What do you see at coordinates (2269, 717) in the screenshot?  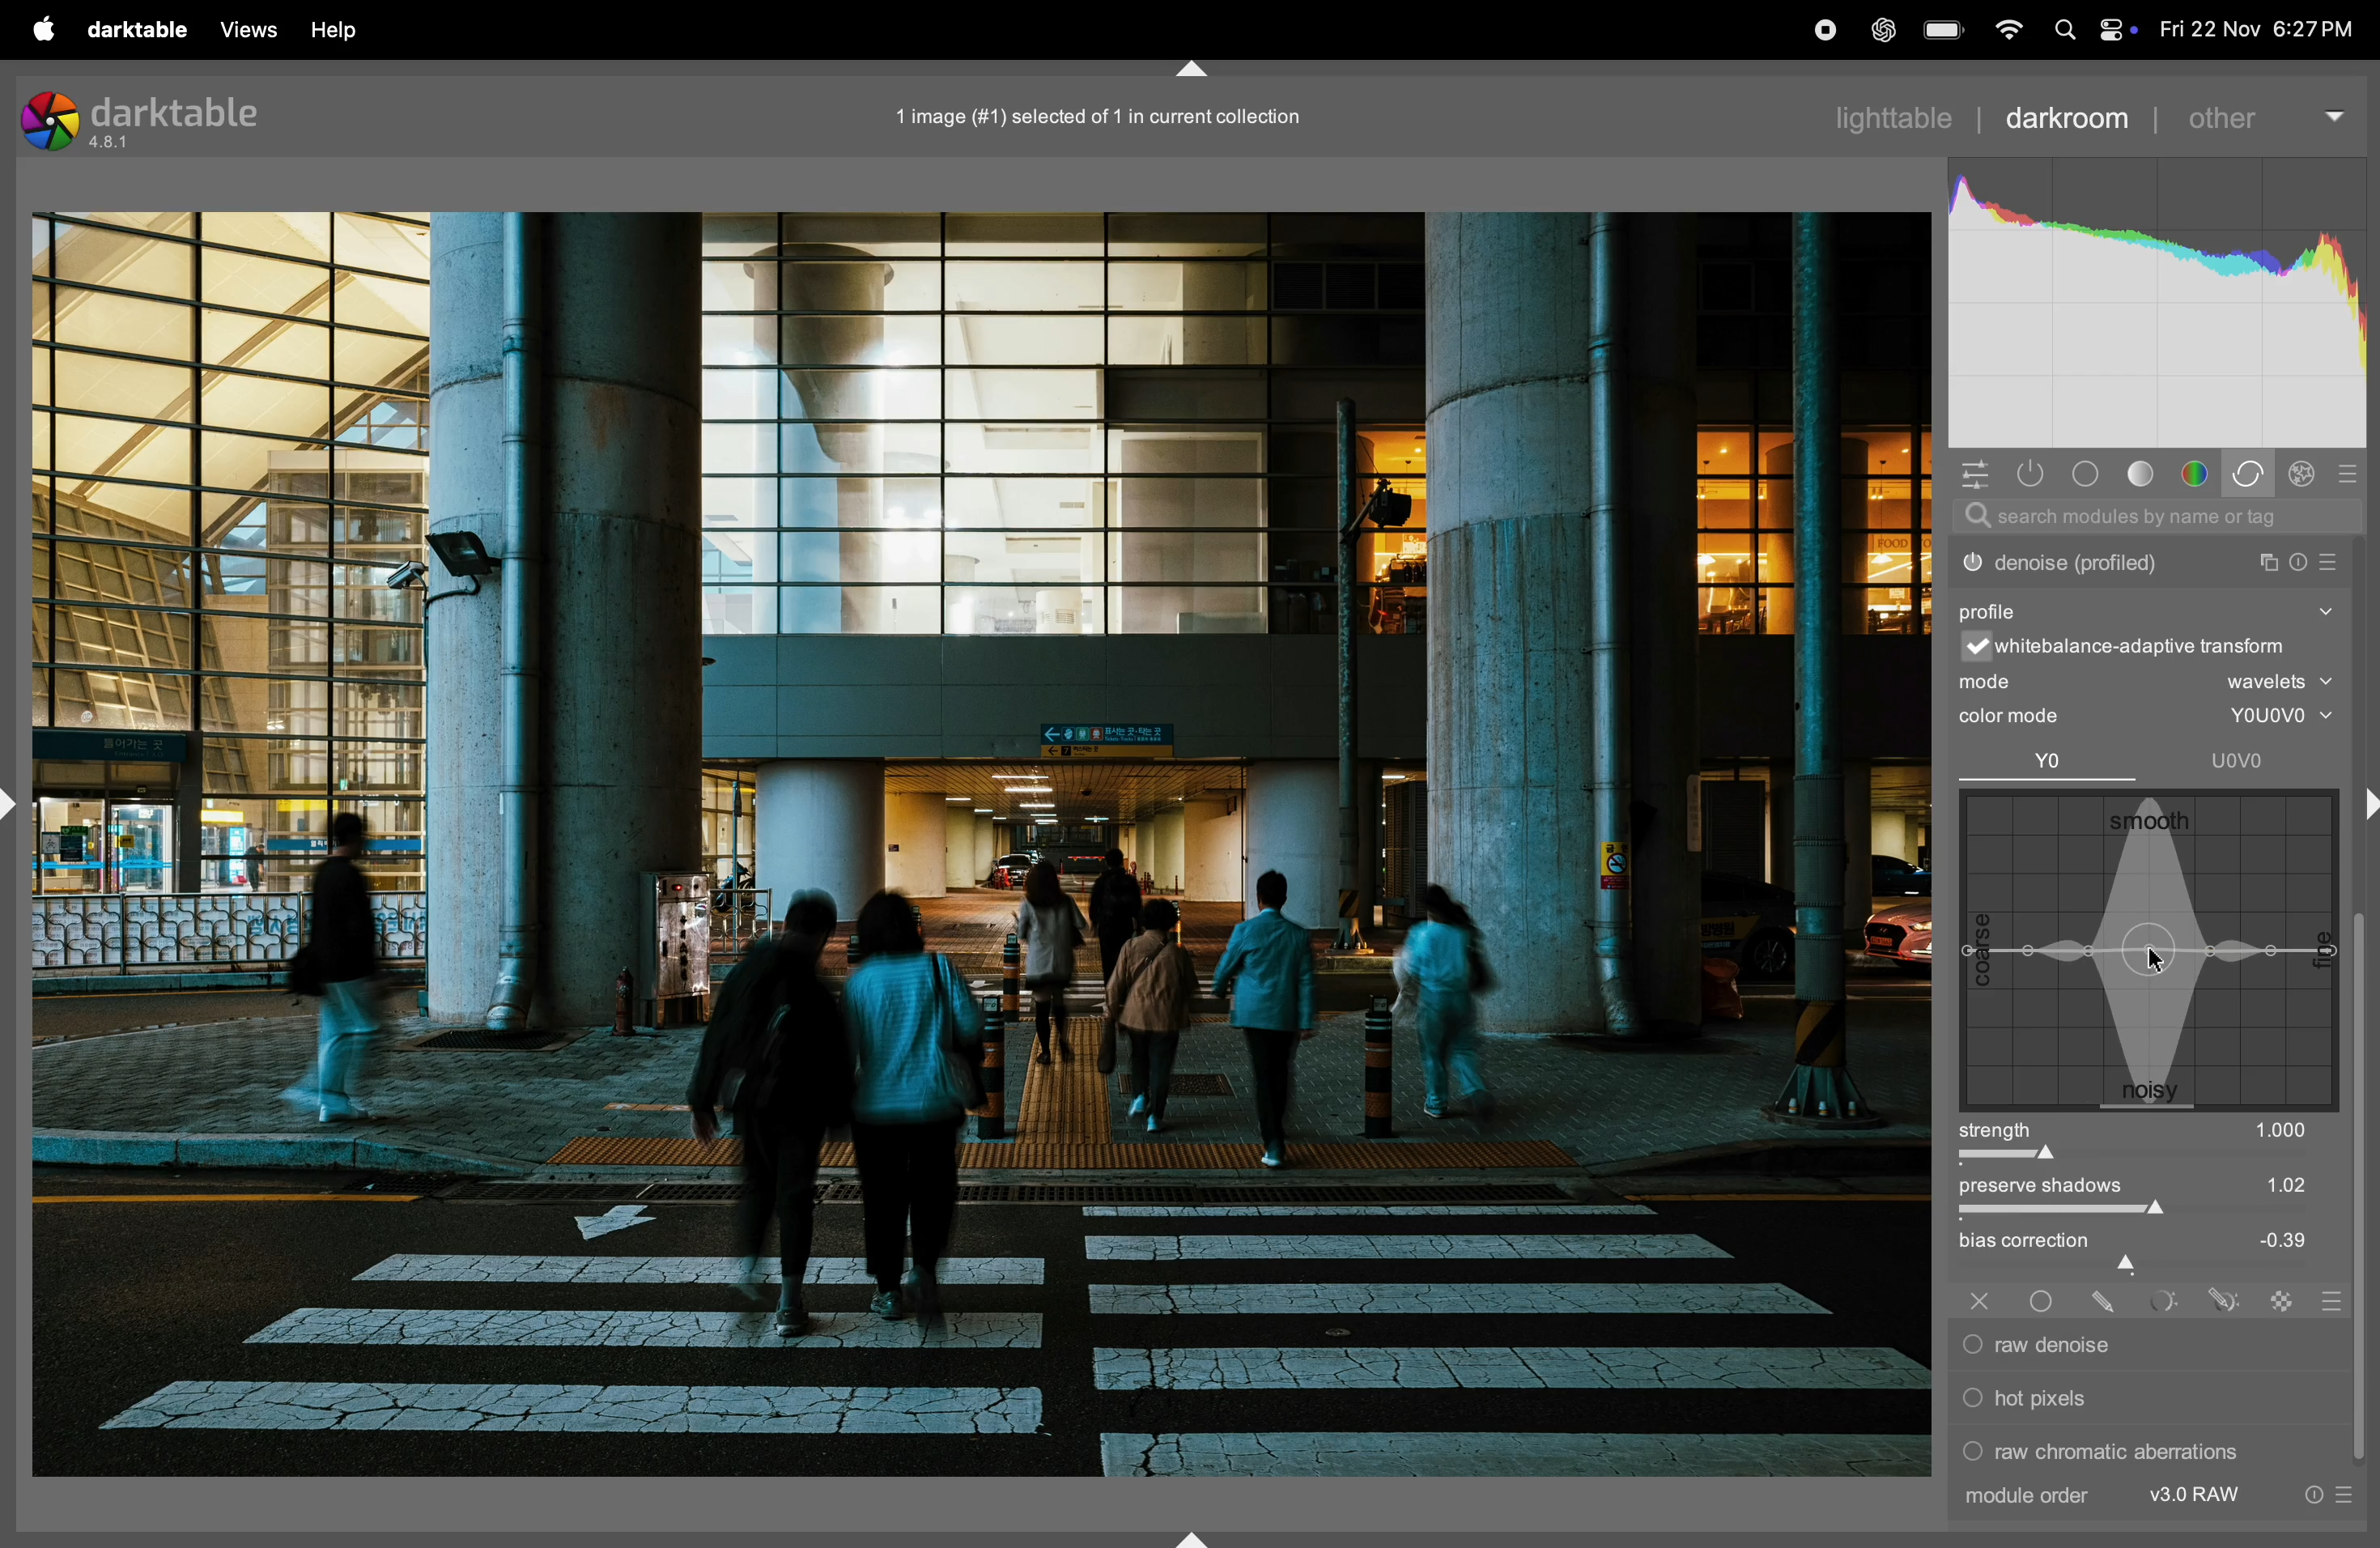 I see `youovo` at bounding box center [2269, 717].